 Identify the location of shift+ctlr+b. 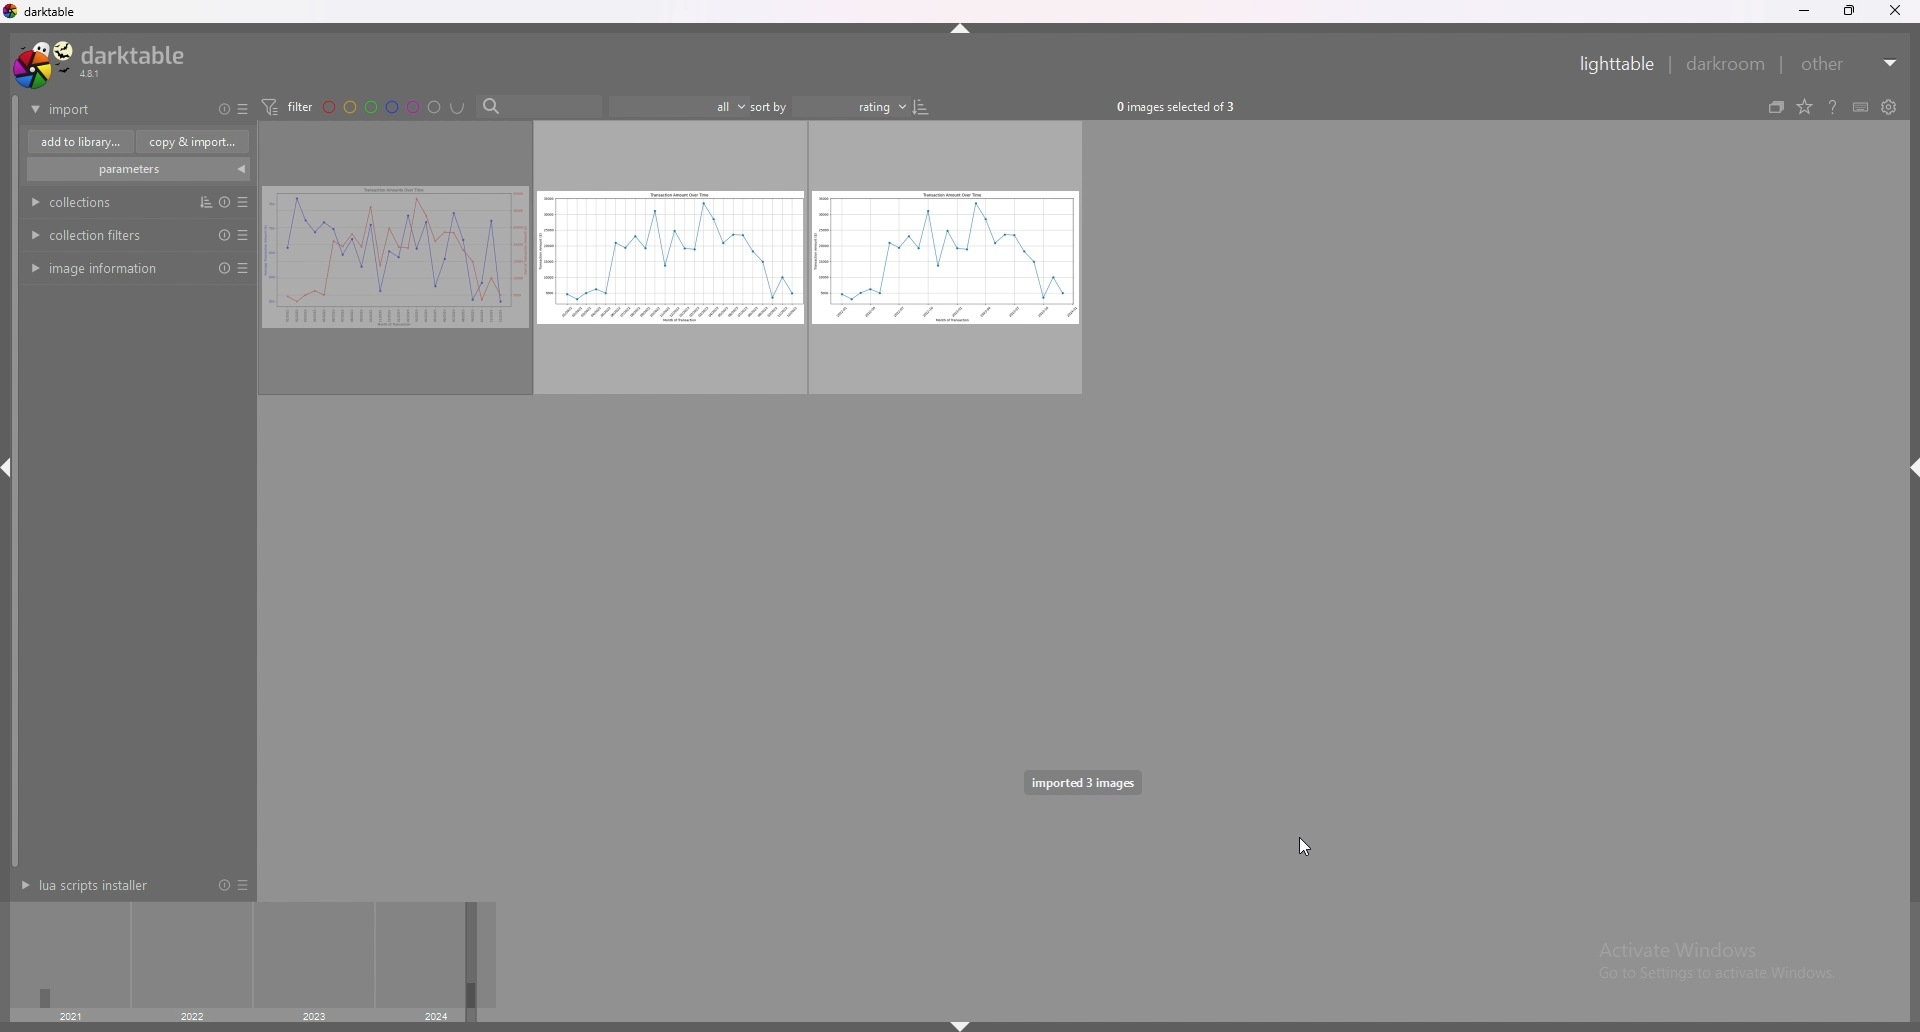
(961, 1025).